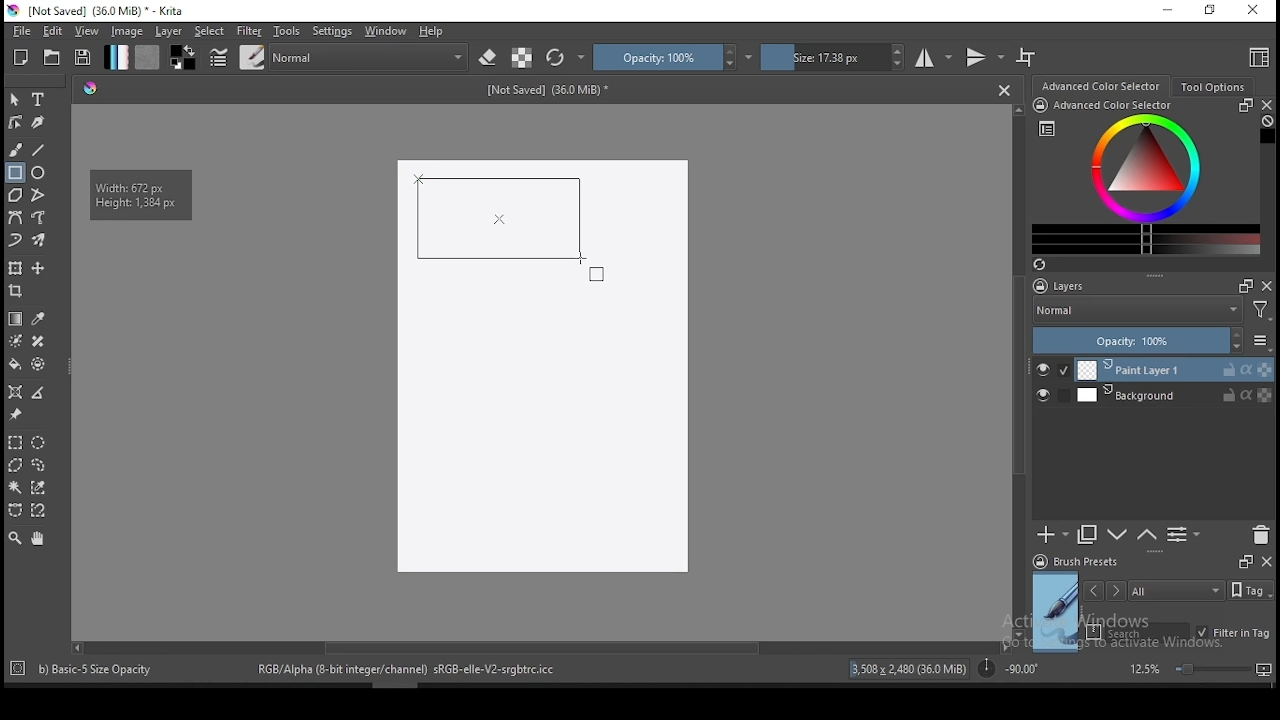  What do you see at coordinates (170, 31) in the screenshot?
I see `layer` at bounding box center [170, 31].